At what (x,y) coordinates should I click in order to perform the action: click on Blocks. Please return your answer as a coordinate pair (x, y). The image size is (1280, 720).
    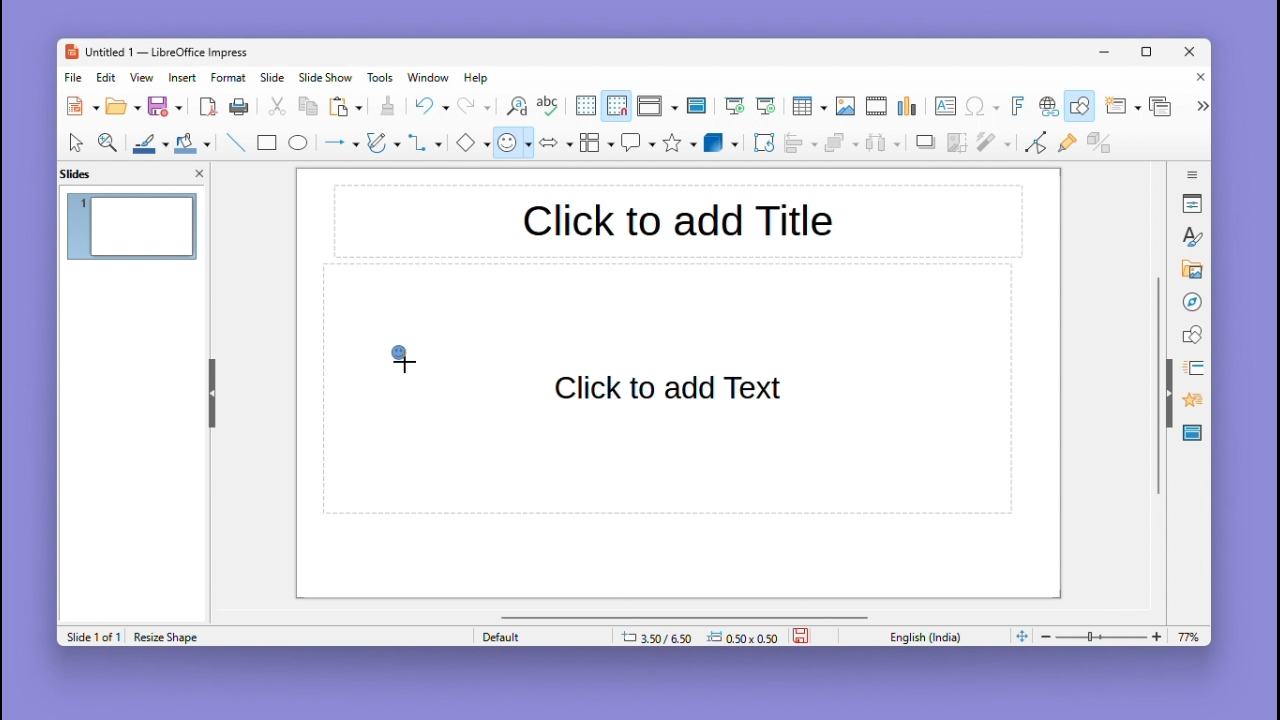
    Looking at the image, I should click on (597, 142).